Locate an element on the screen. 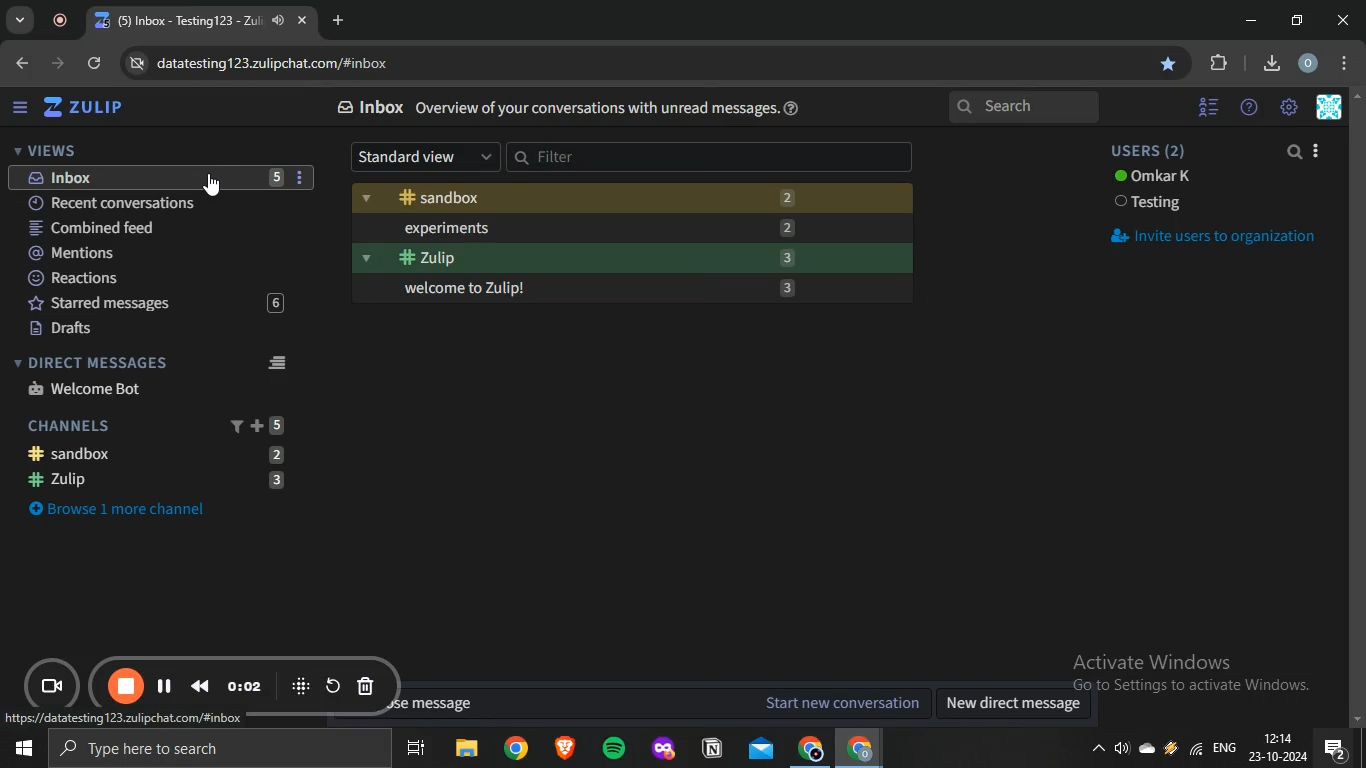 The image size is (1366, 768). tab is located at coordinates (190, 21).